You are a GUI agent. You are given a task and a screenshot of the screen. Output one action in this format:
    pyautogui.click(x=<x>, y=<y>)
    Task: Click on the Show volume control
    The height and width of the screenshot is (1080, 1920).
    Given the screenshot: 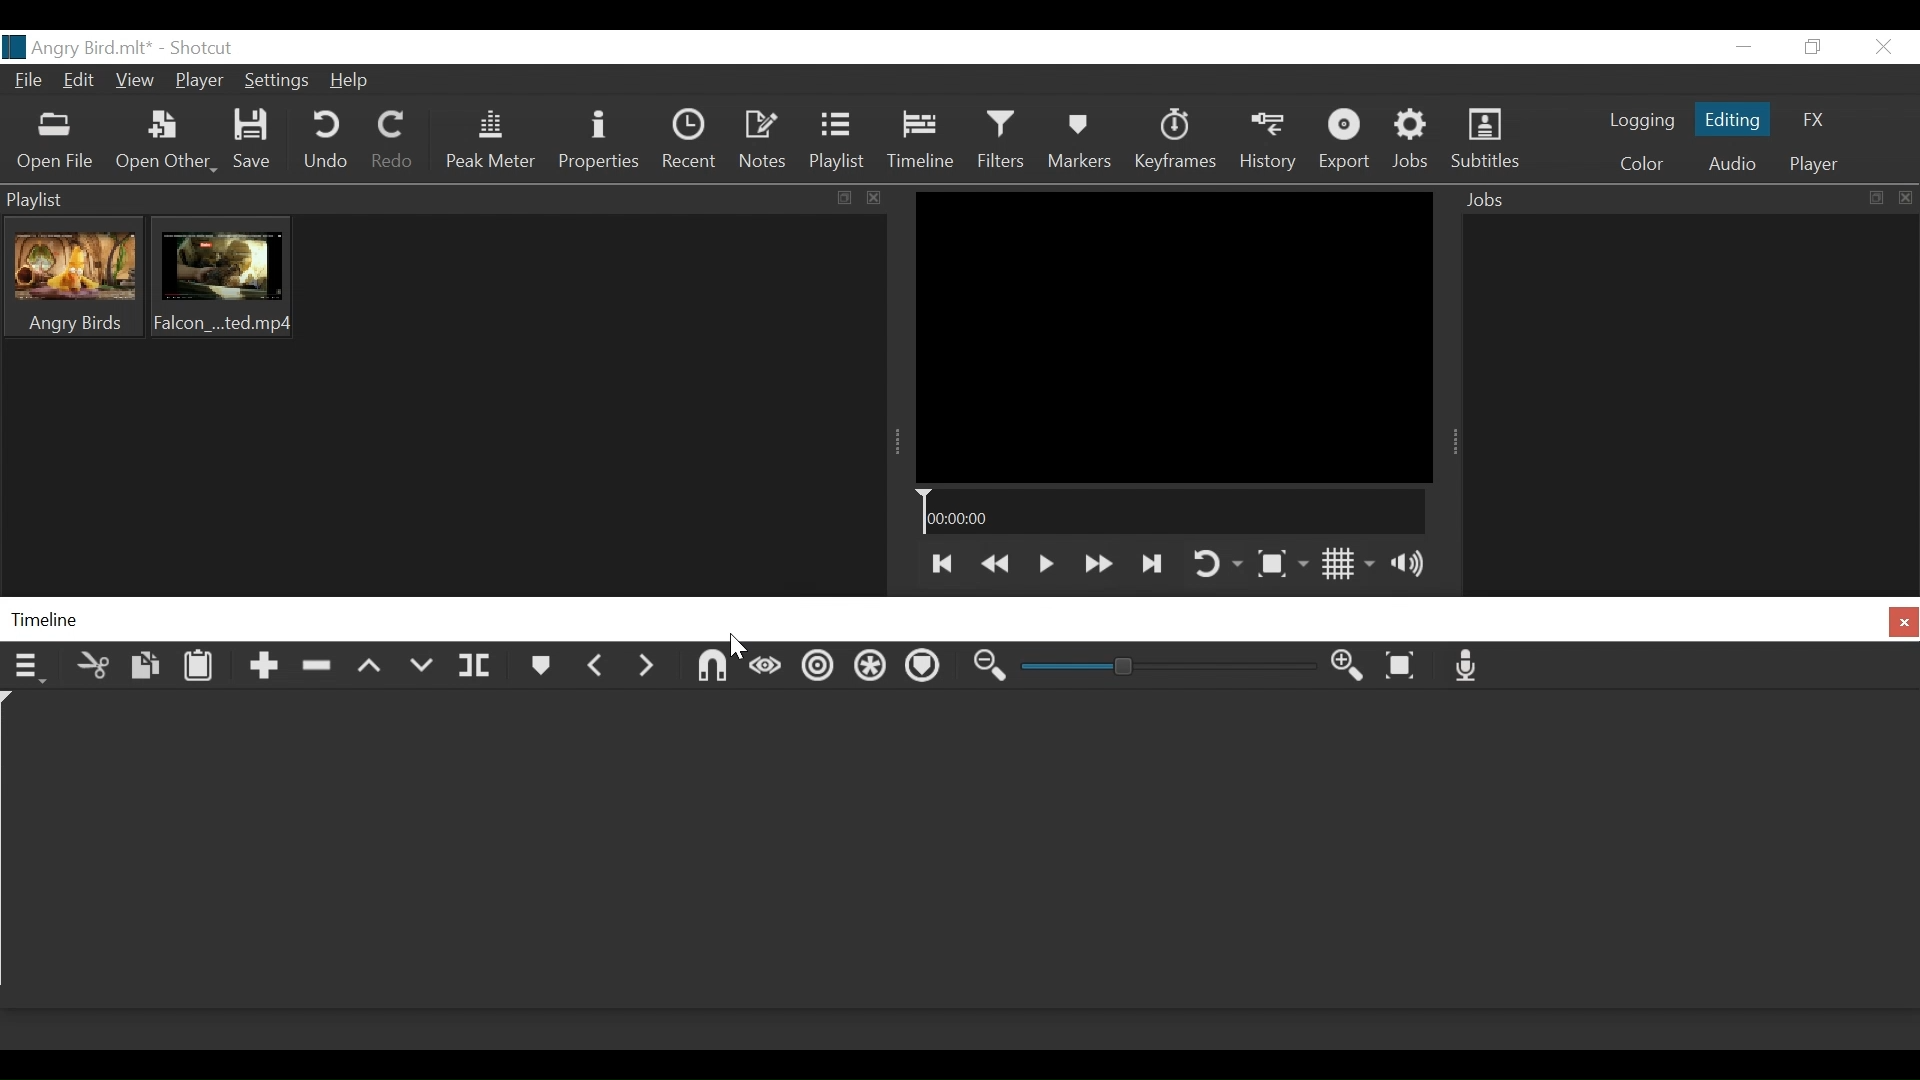 What is the action you would take?
    pyautogui.click(x=1418, y=564)
    